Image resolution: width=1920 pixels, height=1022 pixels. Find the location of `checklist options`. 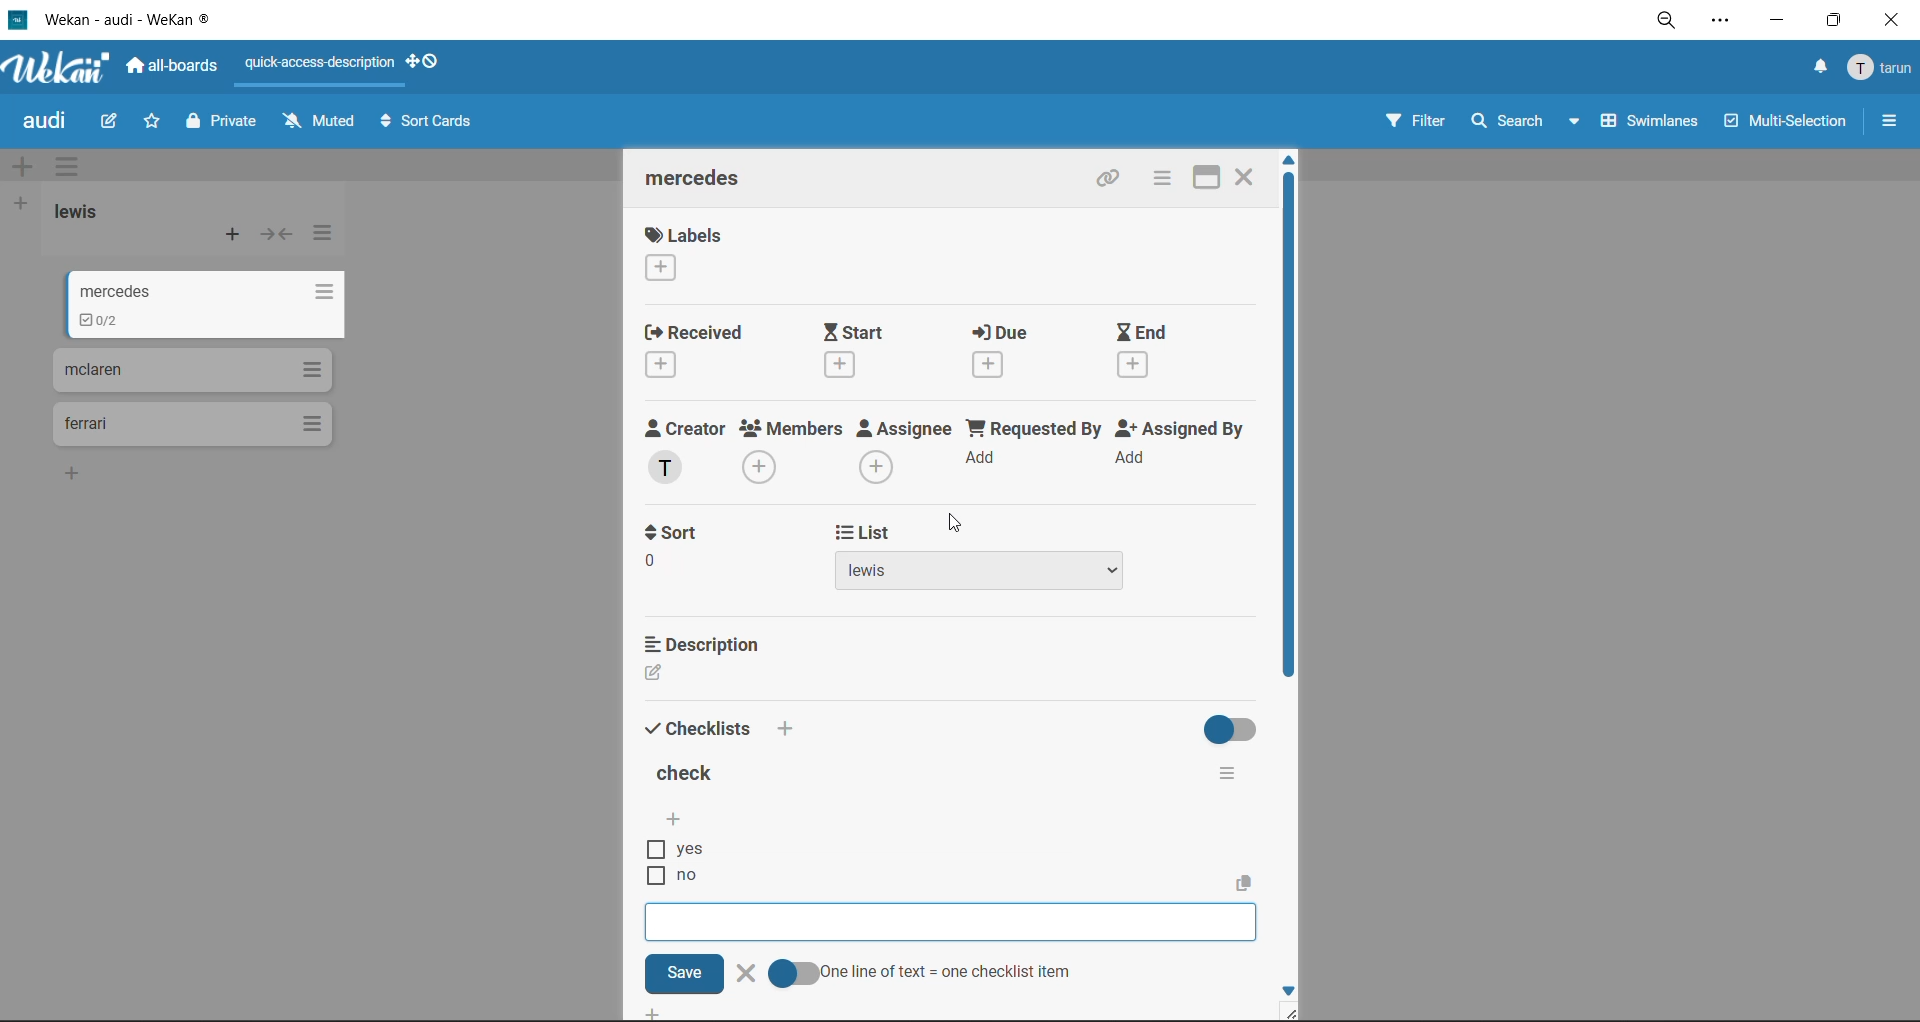

checklist options is located at coordinates (1227, 769).